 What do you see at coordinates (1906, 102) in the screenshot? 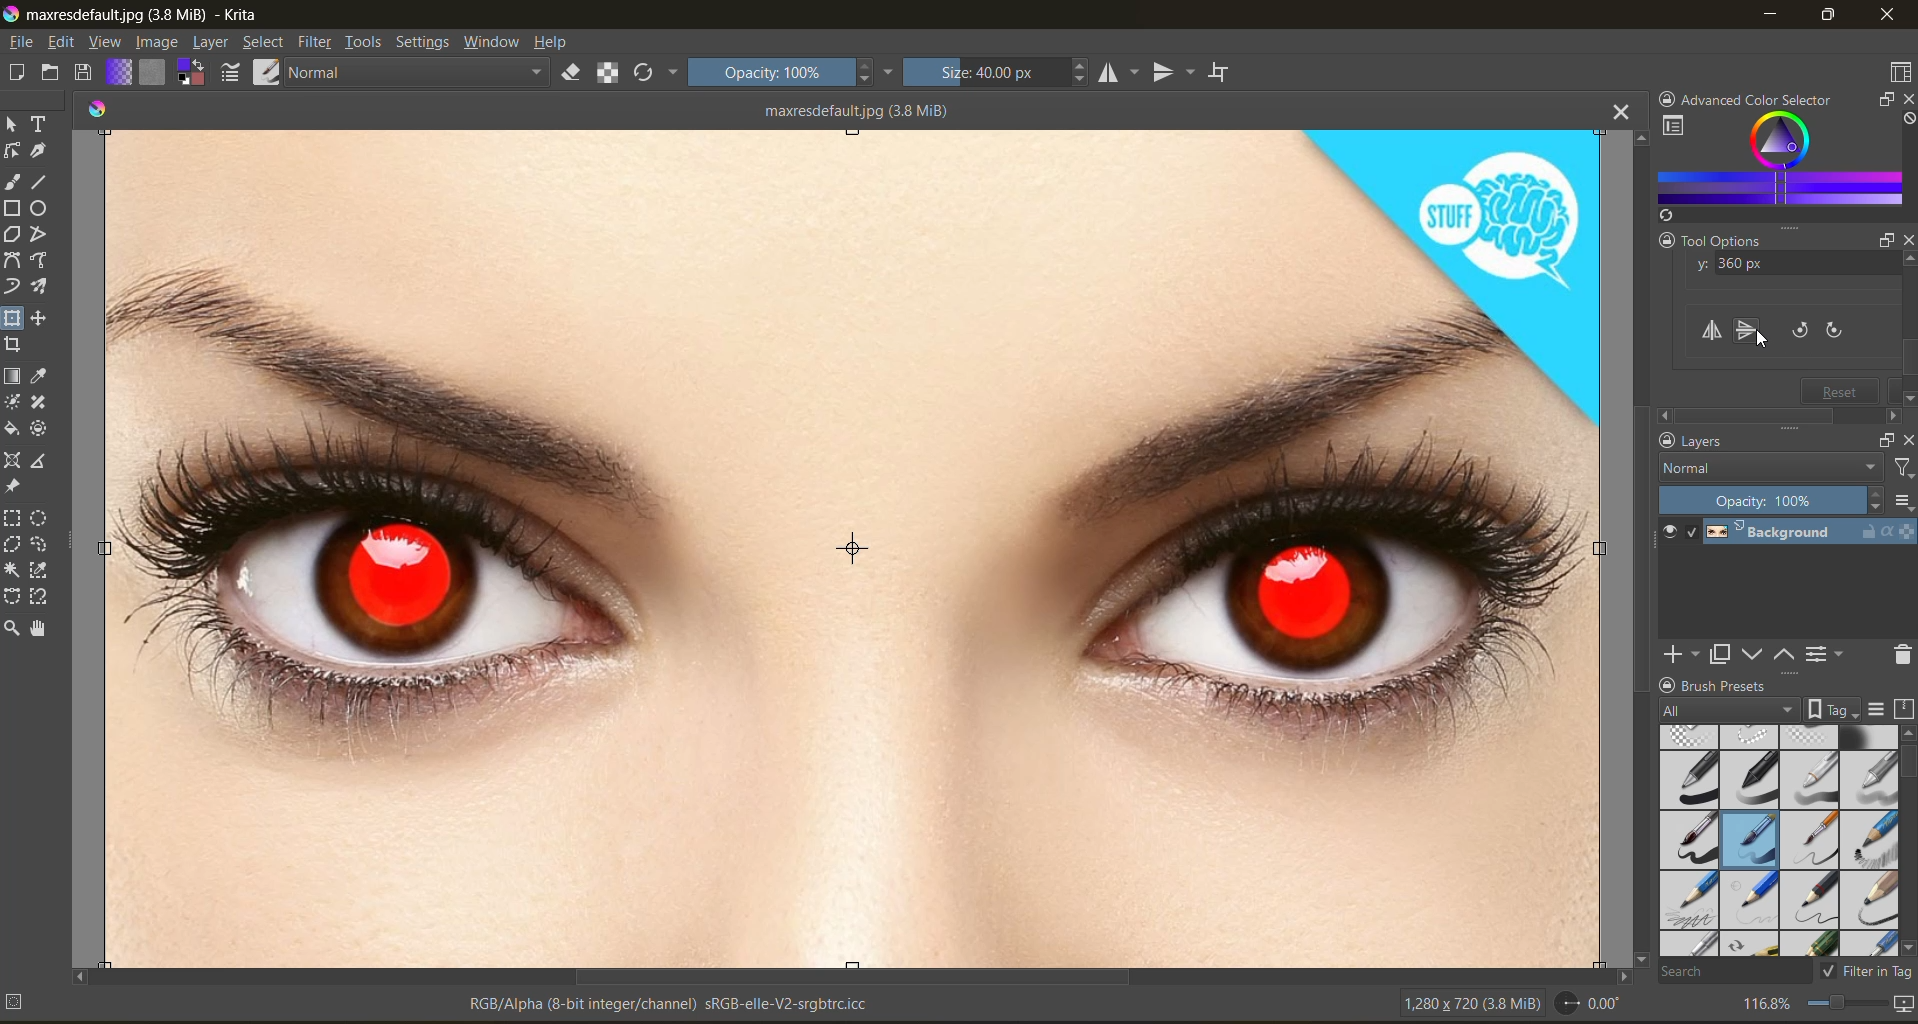
I see `close docker` at bounding box center [1906, 102].